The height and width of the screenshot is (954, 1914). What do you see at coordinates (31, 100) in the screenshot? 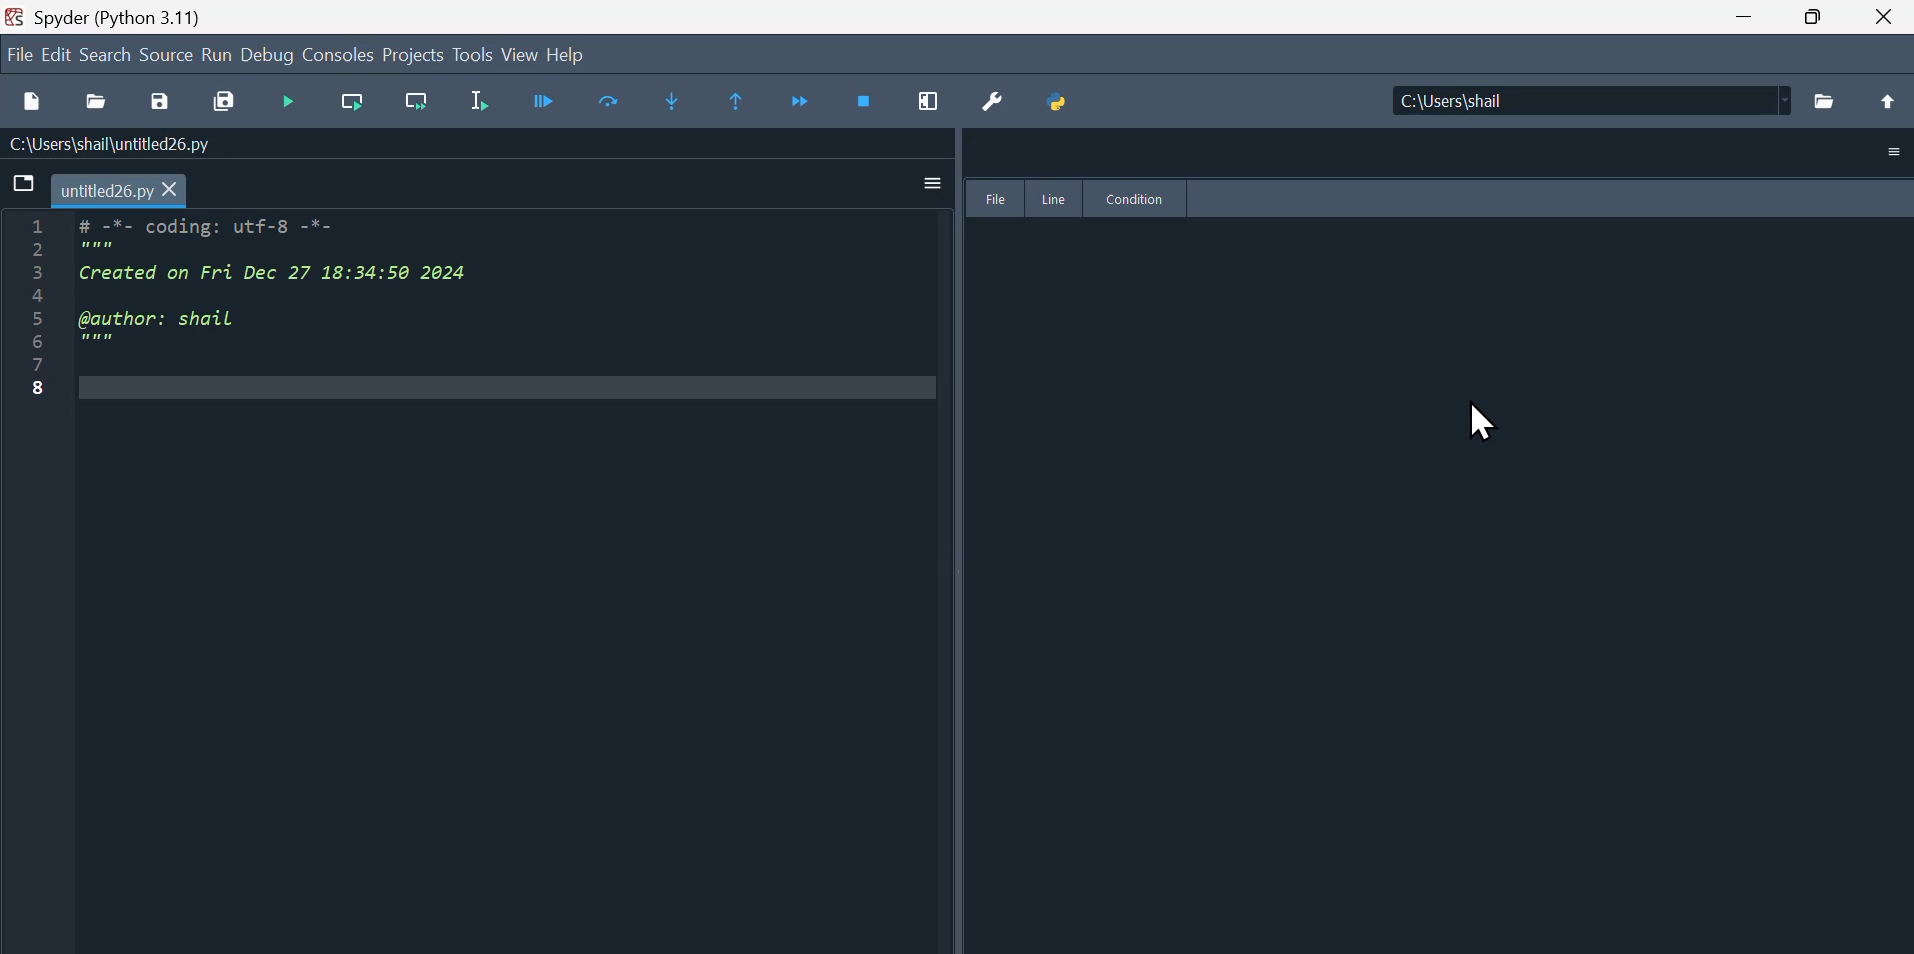
I see `New file` at bounding box center [31, 100].